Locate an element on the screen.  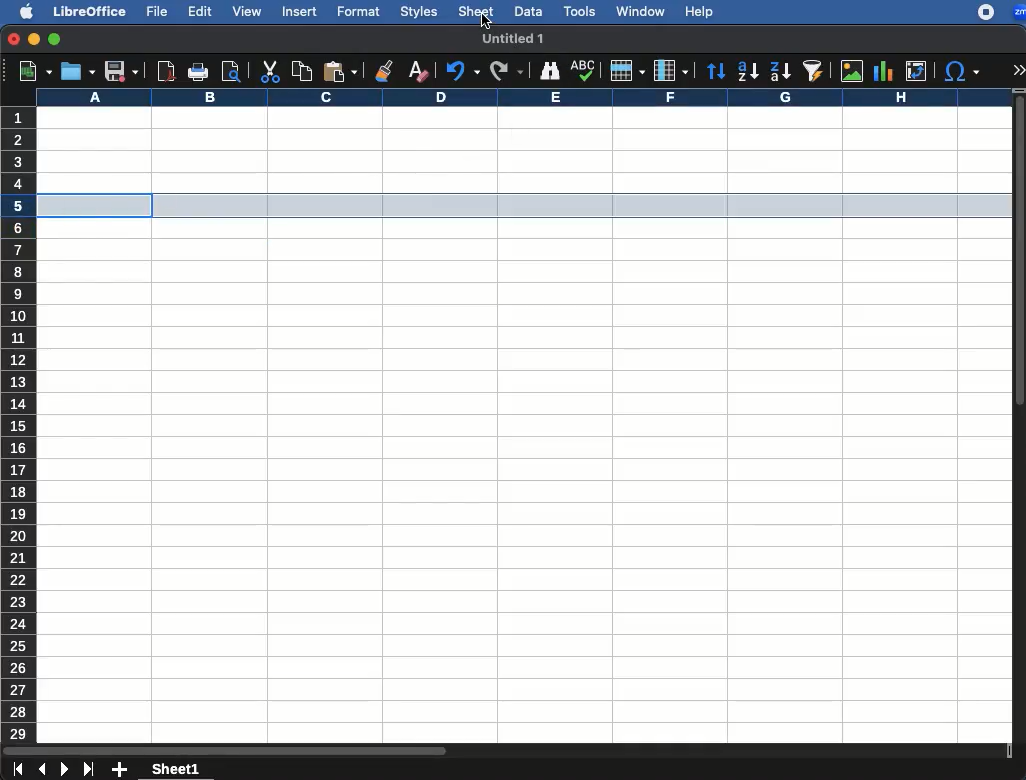
tools is located at coordinates (581, 11).